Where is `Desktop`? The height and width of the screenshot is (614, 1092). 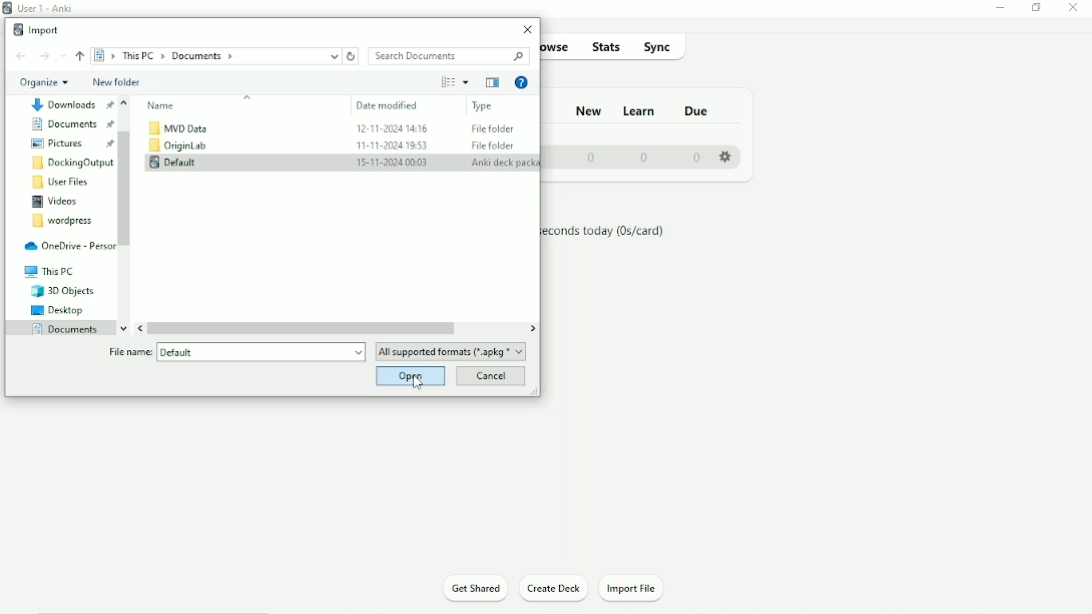 Desktop is located at coordinates (58, 310).